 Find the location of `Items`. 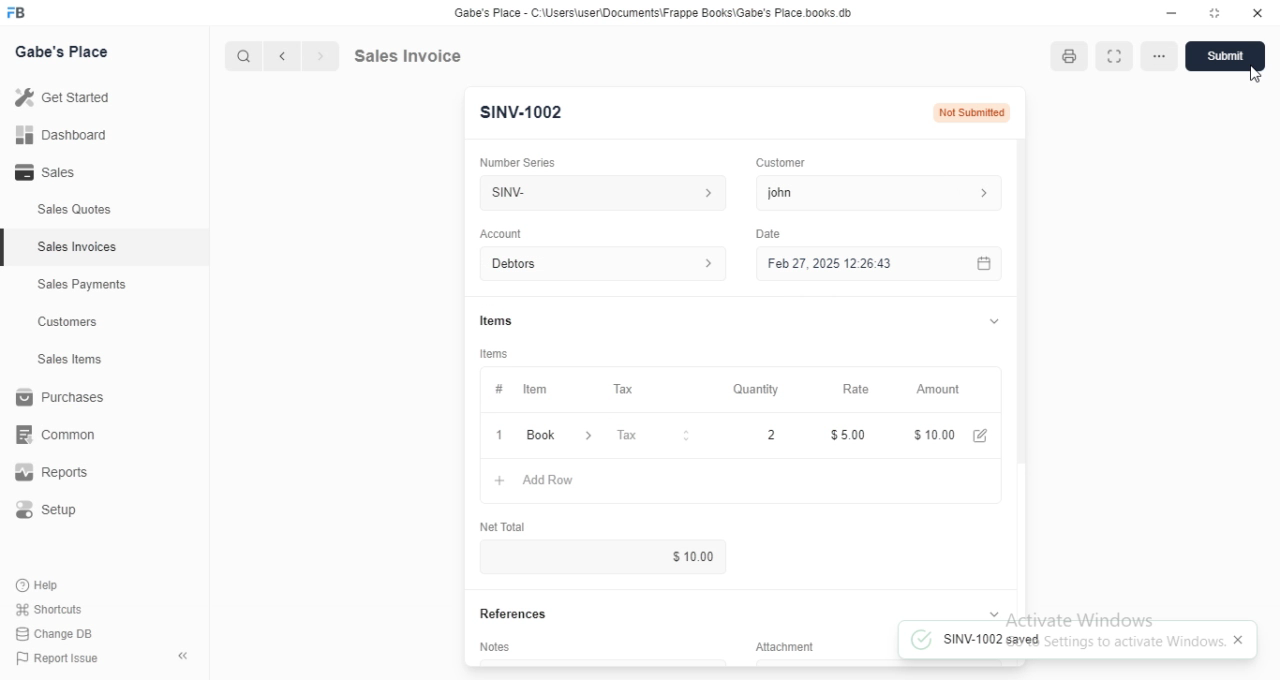

Items is located at coordinates (495, 317).